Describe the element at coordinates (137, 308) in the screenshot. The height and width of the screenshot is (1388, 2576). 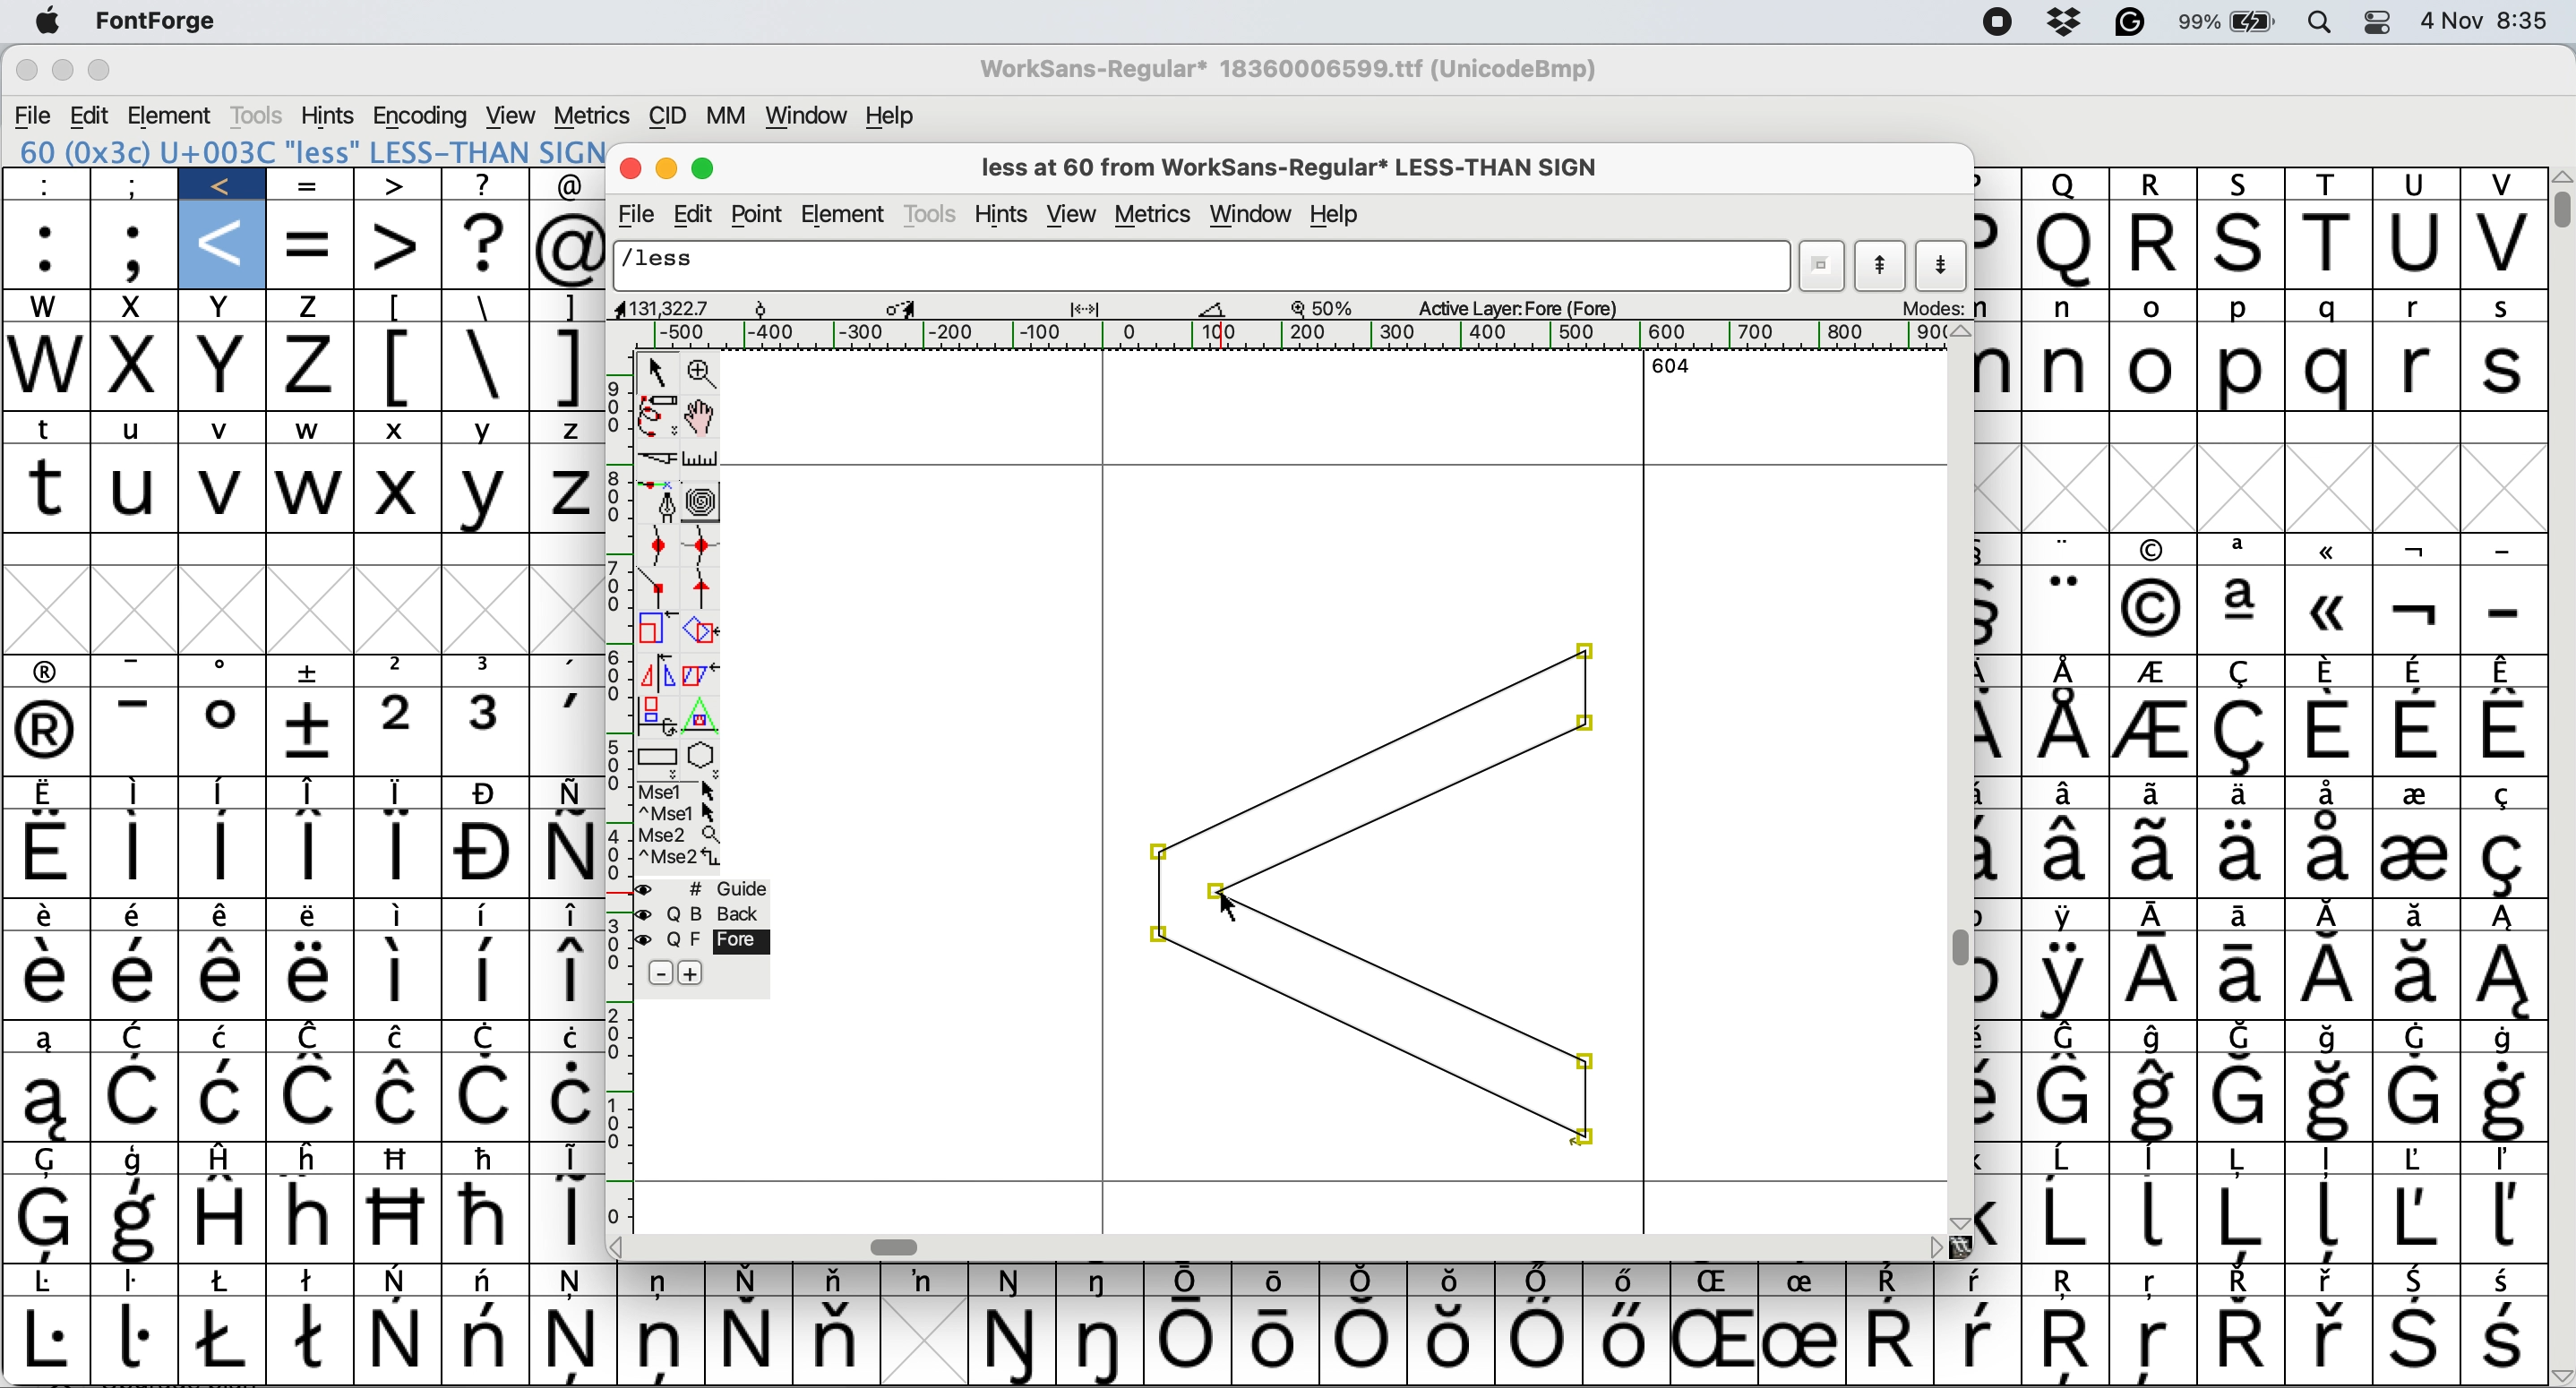
I see `x` at that location.